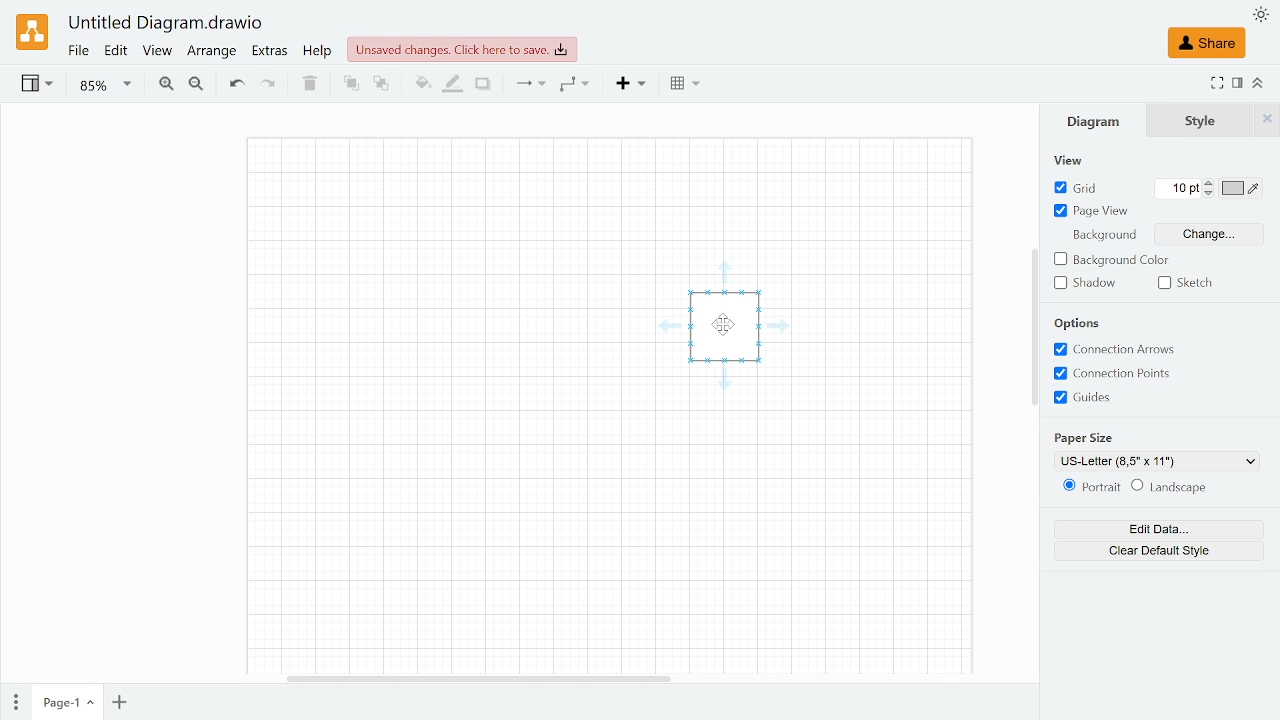 The image size is (1280, 720). What do you see at coordinates (1269, 122) in the screenshot?
I see `Close` at bounding box center [1269, 122].